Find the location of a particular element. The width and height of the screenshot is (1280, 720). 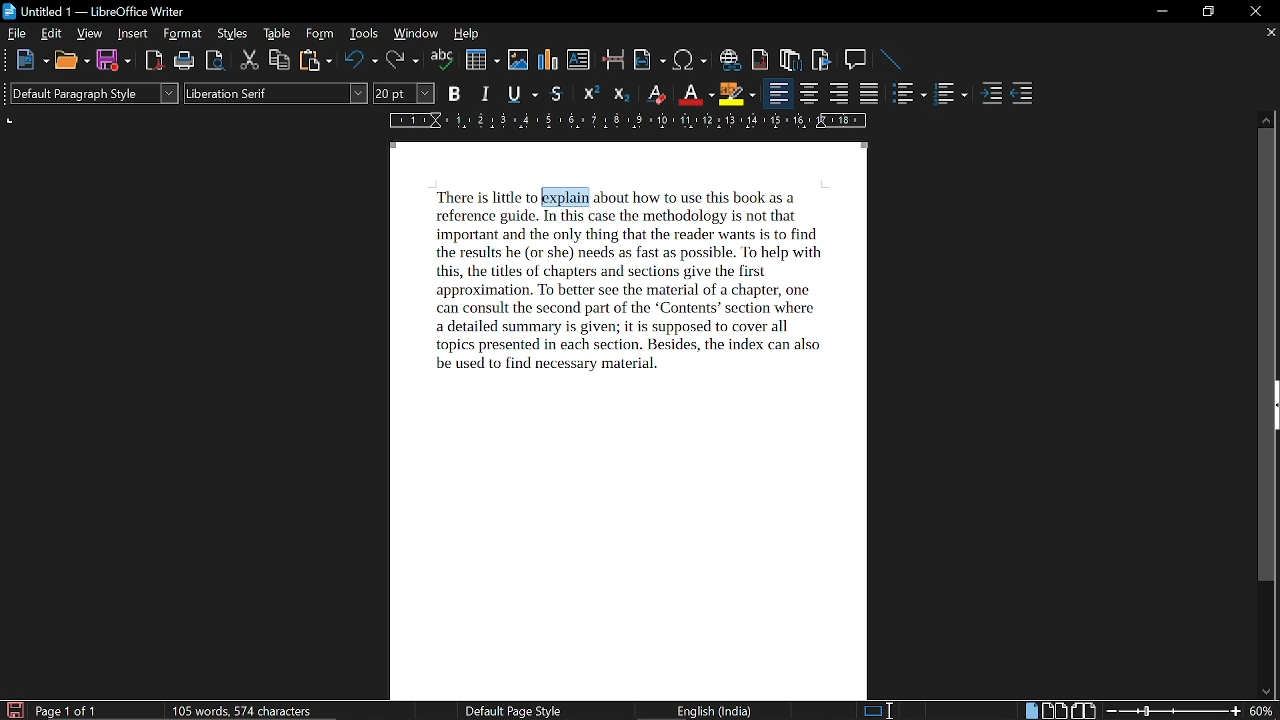

paragraph style is located at coordinates (98, 95).